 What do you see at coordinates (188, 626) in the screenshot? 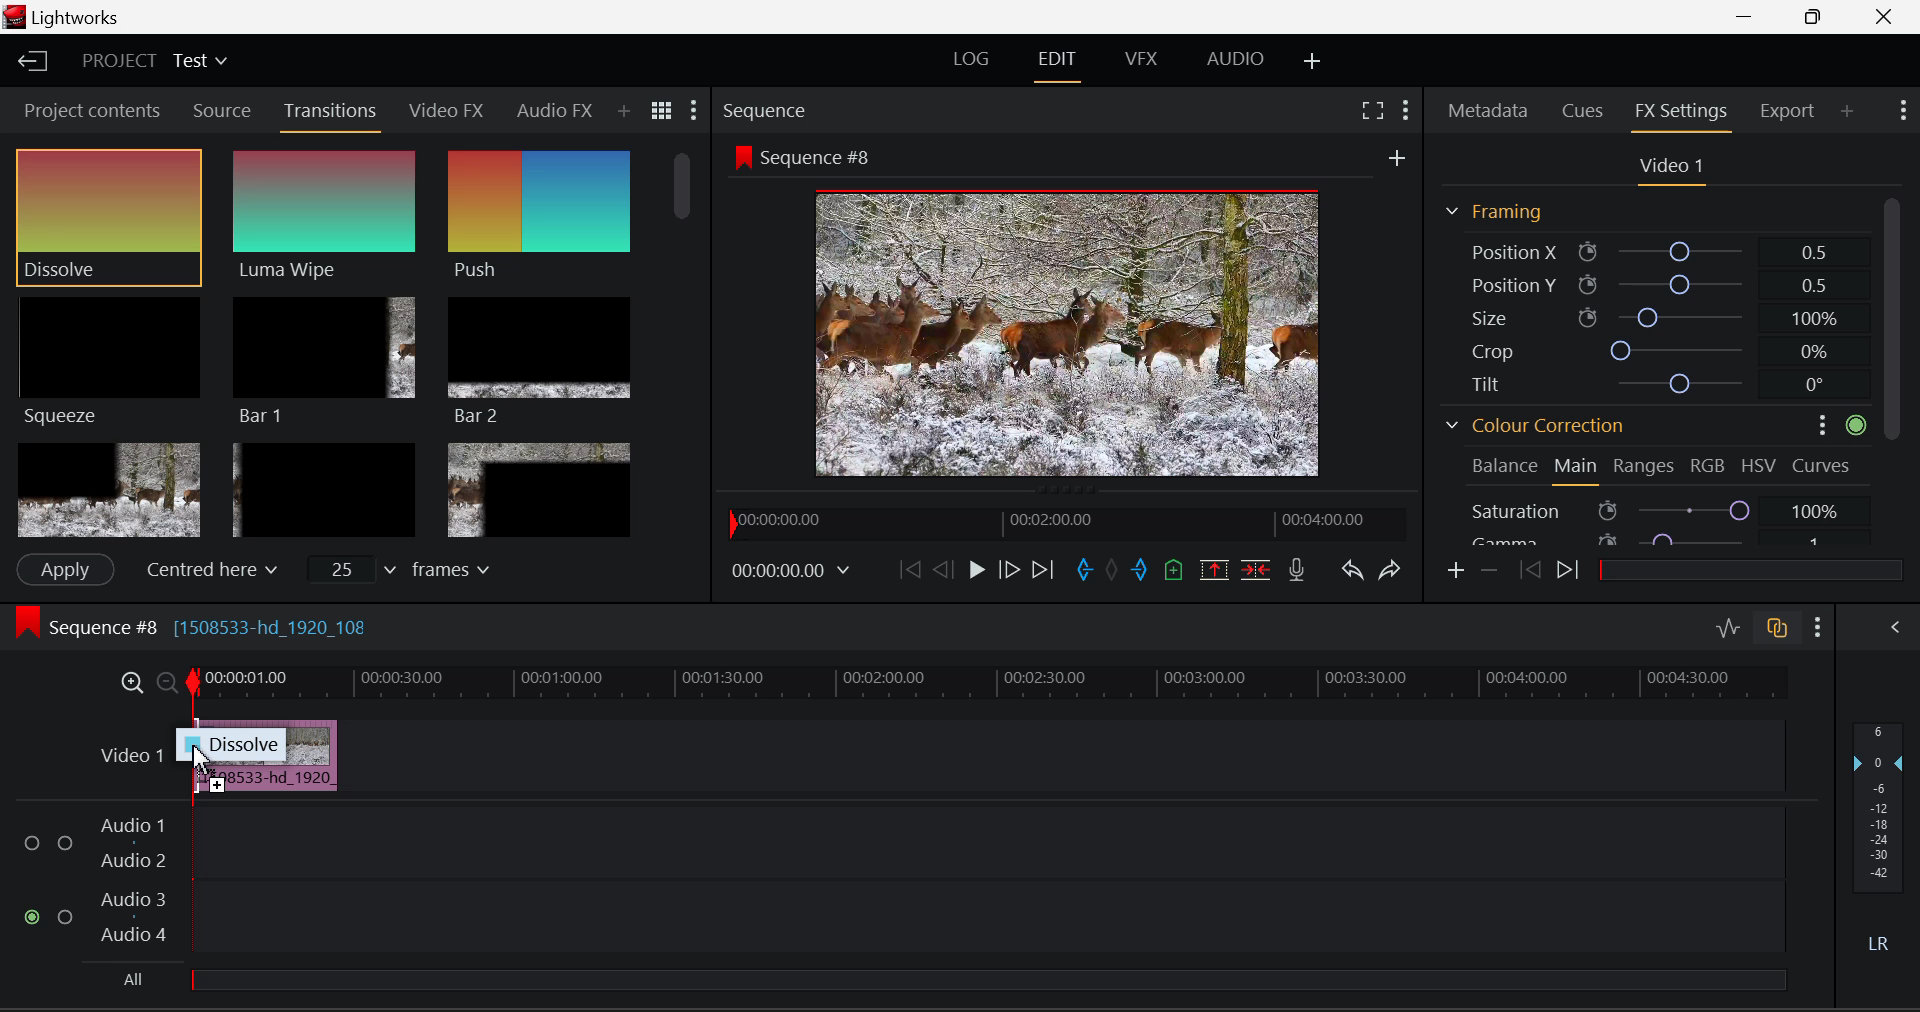
I see `Sequence #8 Editing Section` at bounding box center [188, 626].